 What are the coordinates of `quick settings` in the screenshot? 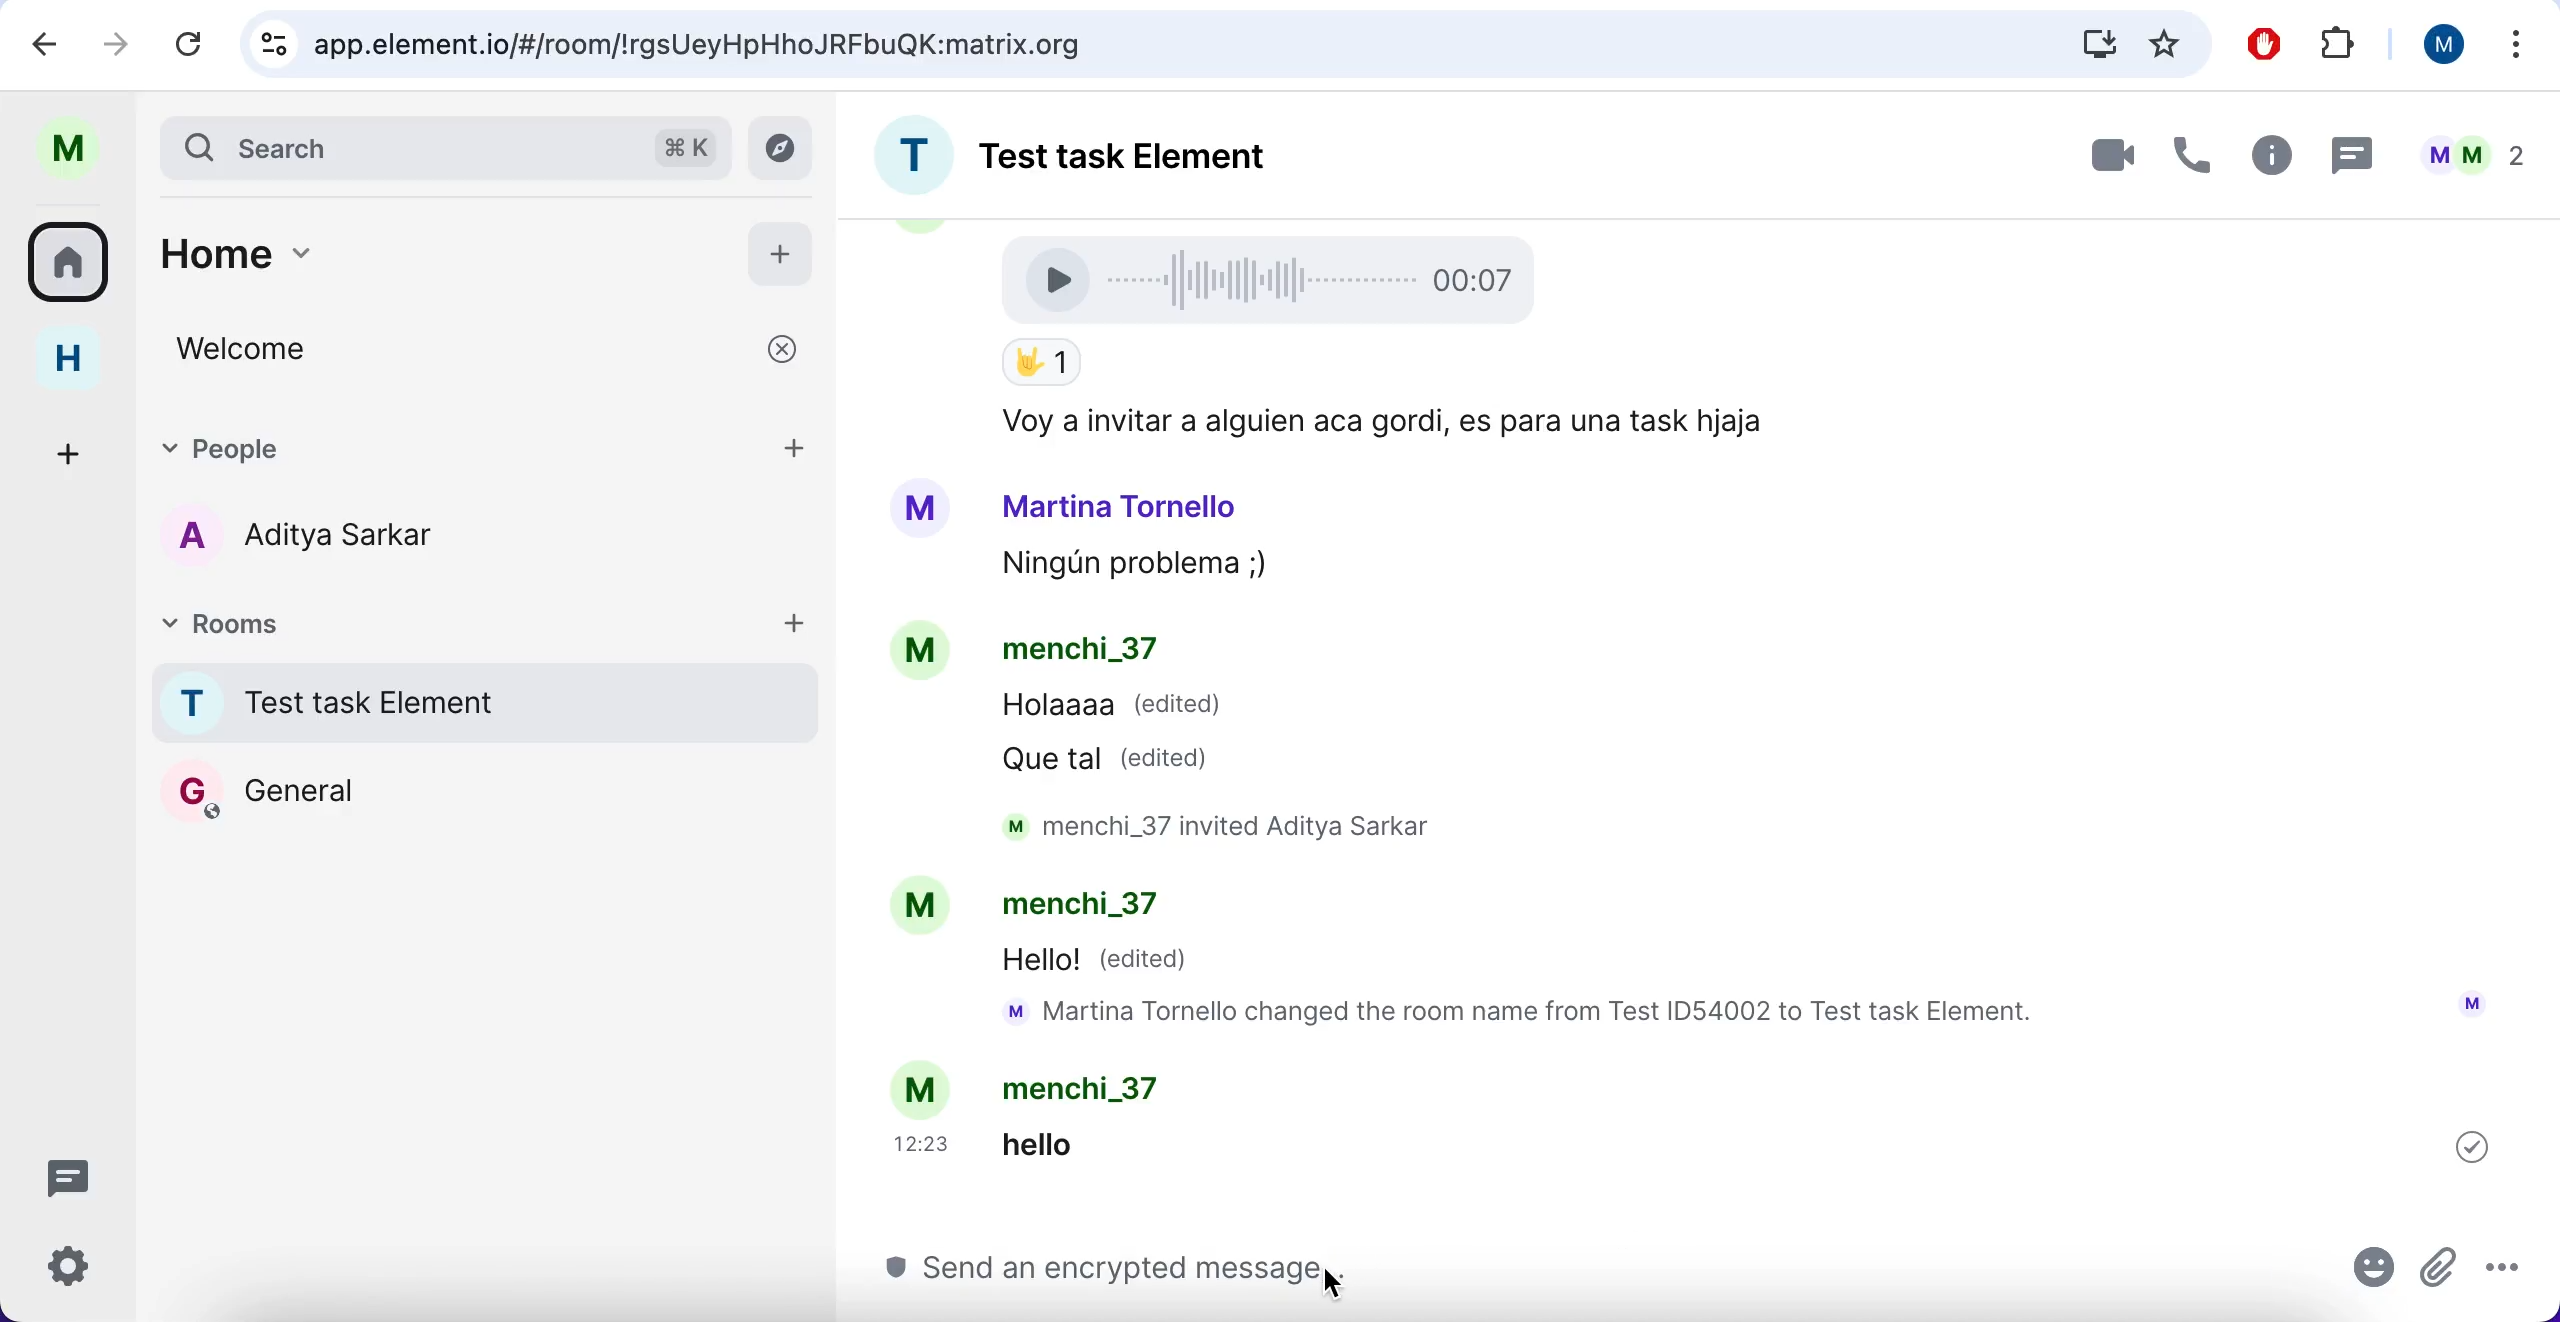 It's located at (83, 1273).